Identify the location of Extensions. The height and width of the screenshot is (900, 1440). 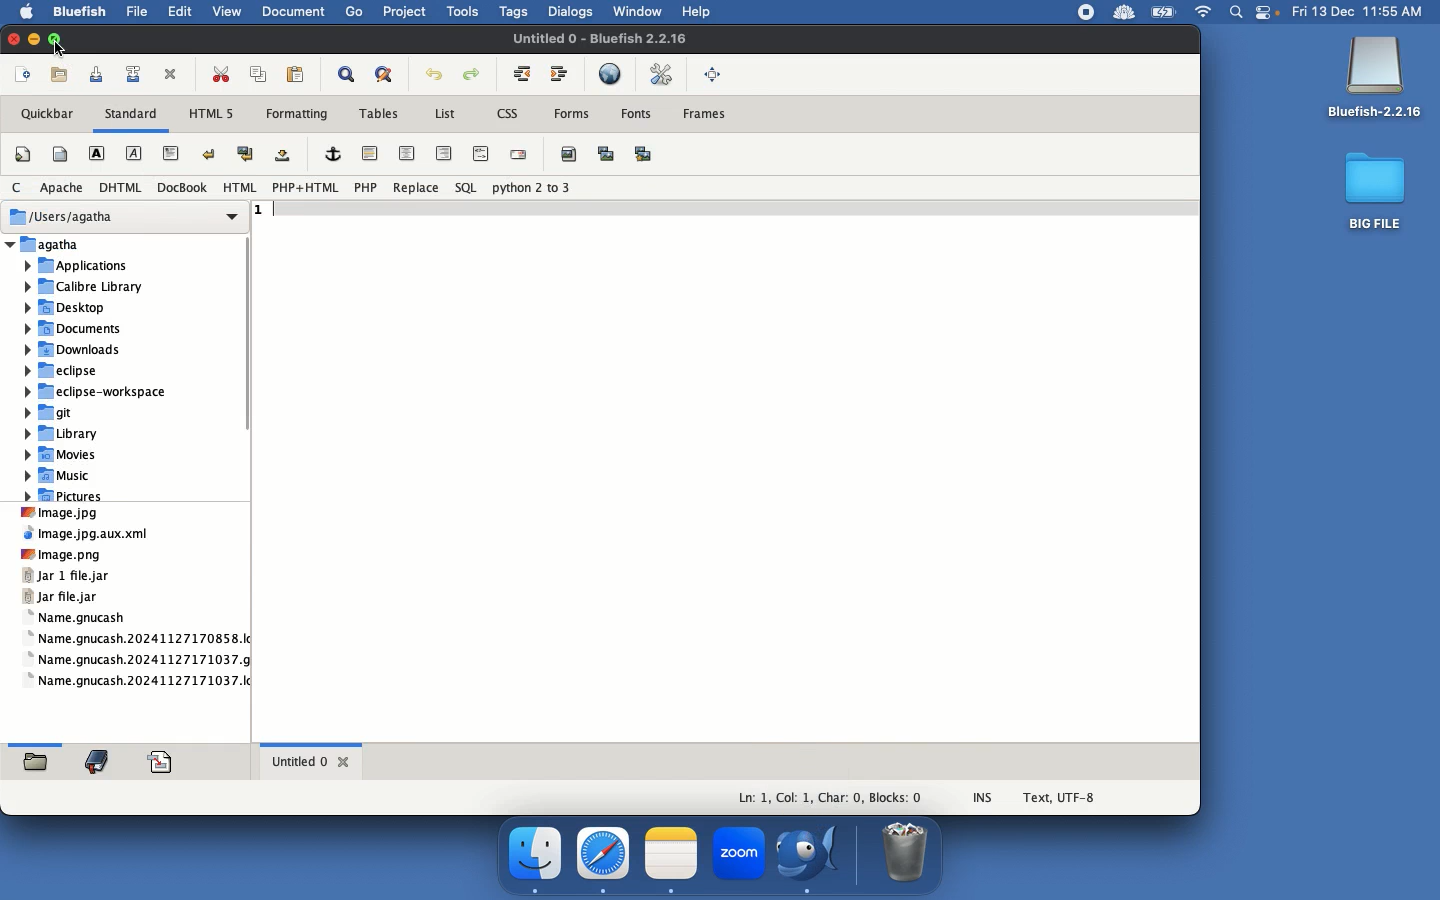
(1103, 12).